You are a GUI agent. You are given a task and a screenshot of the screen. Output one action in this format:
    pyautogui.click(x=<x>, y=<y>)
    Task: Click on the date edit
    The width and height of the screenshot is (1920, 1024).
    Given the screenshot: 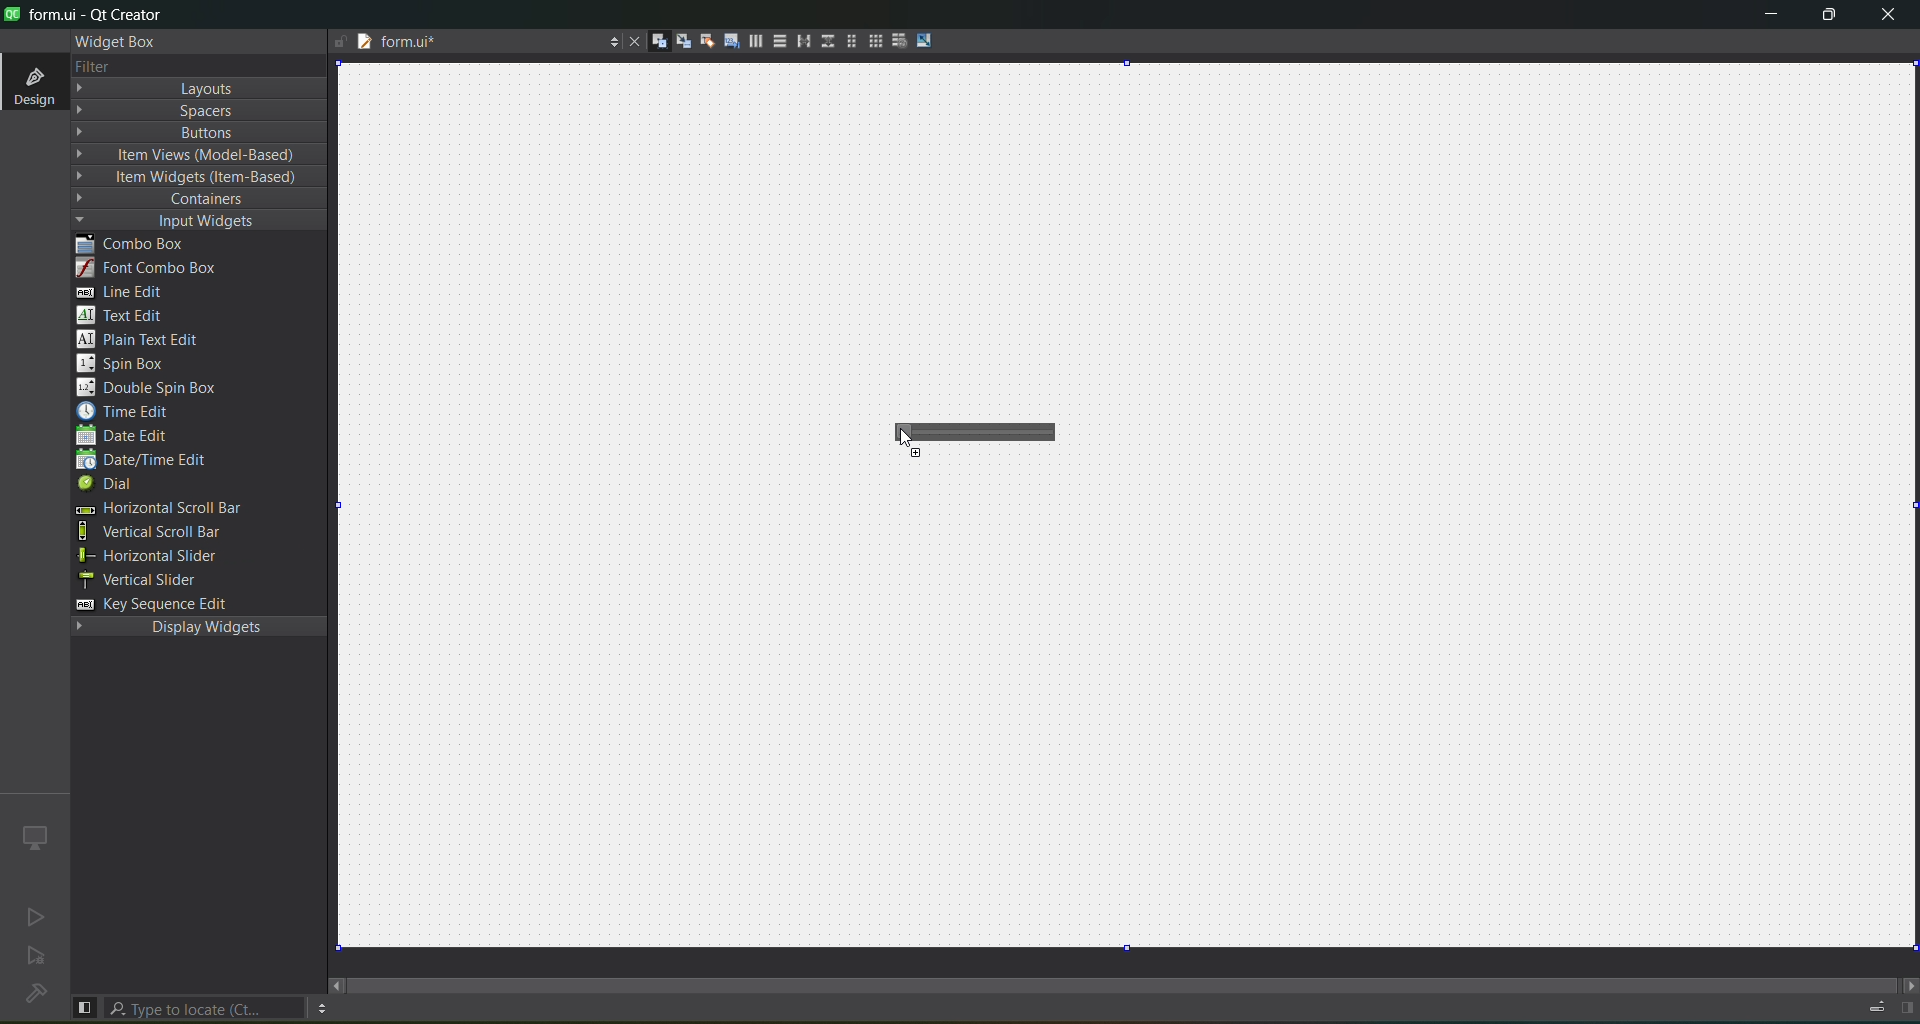 What is the action you would take?
    pyautogui.click(x=137, y=435)
    